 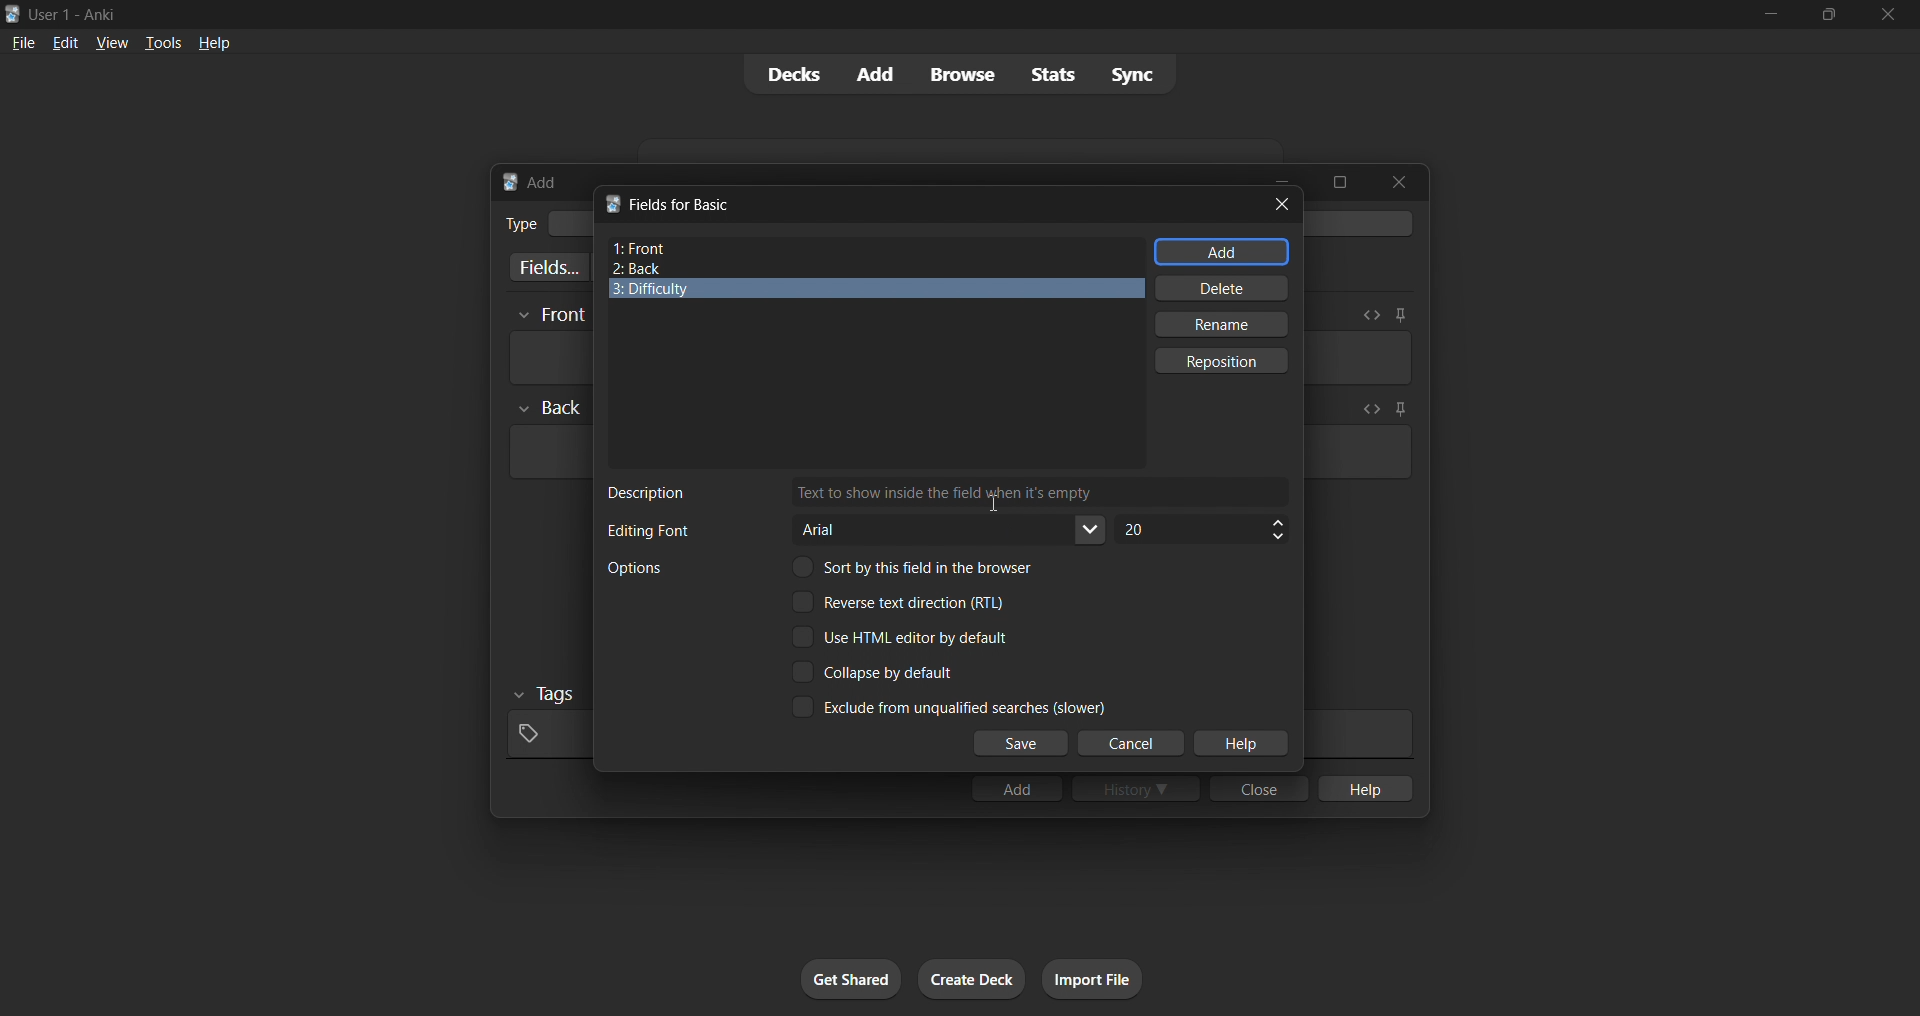 What do you see at coordinates (543, 182) in the screenshot?
I see `add title bar` at bounding box center [543, 182].